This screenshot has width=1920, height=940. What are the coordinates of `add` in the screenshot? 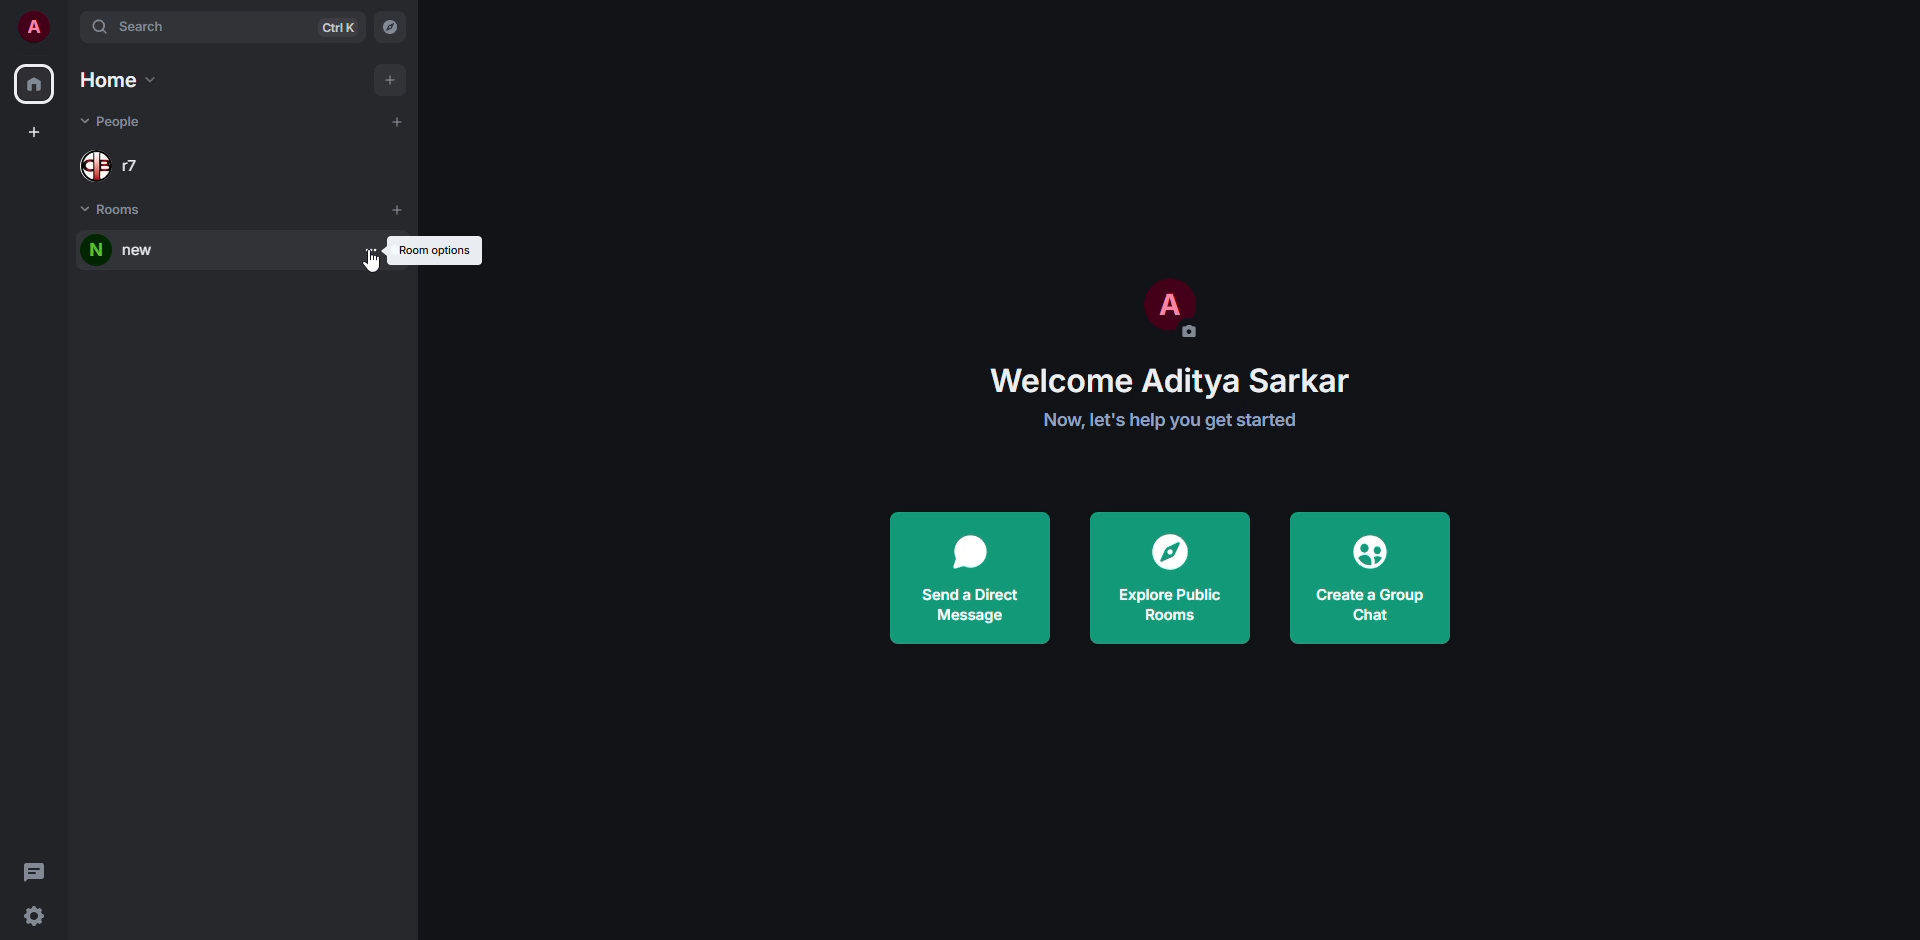 It's located at (387, 79).